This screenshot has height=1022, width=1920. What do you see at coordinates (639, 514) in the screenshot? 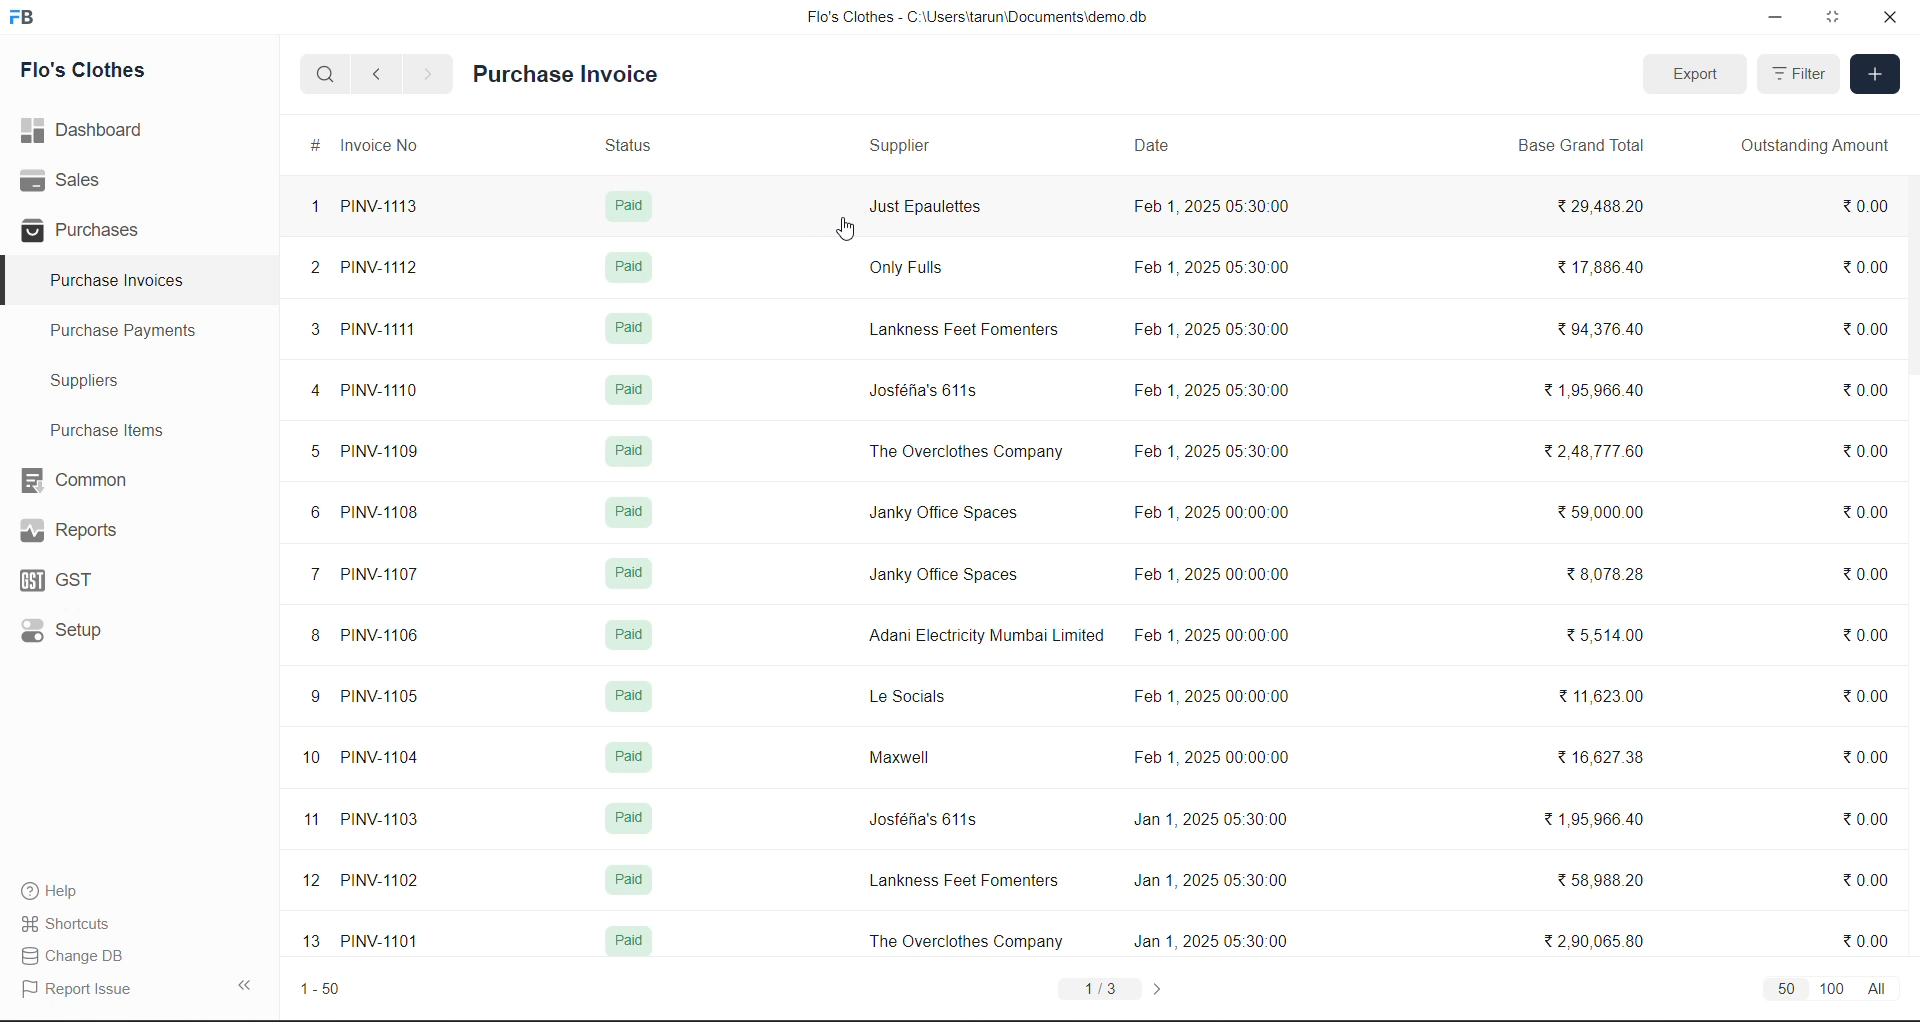
I see `Paid` at bounding box center [639, 514].